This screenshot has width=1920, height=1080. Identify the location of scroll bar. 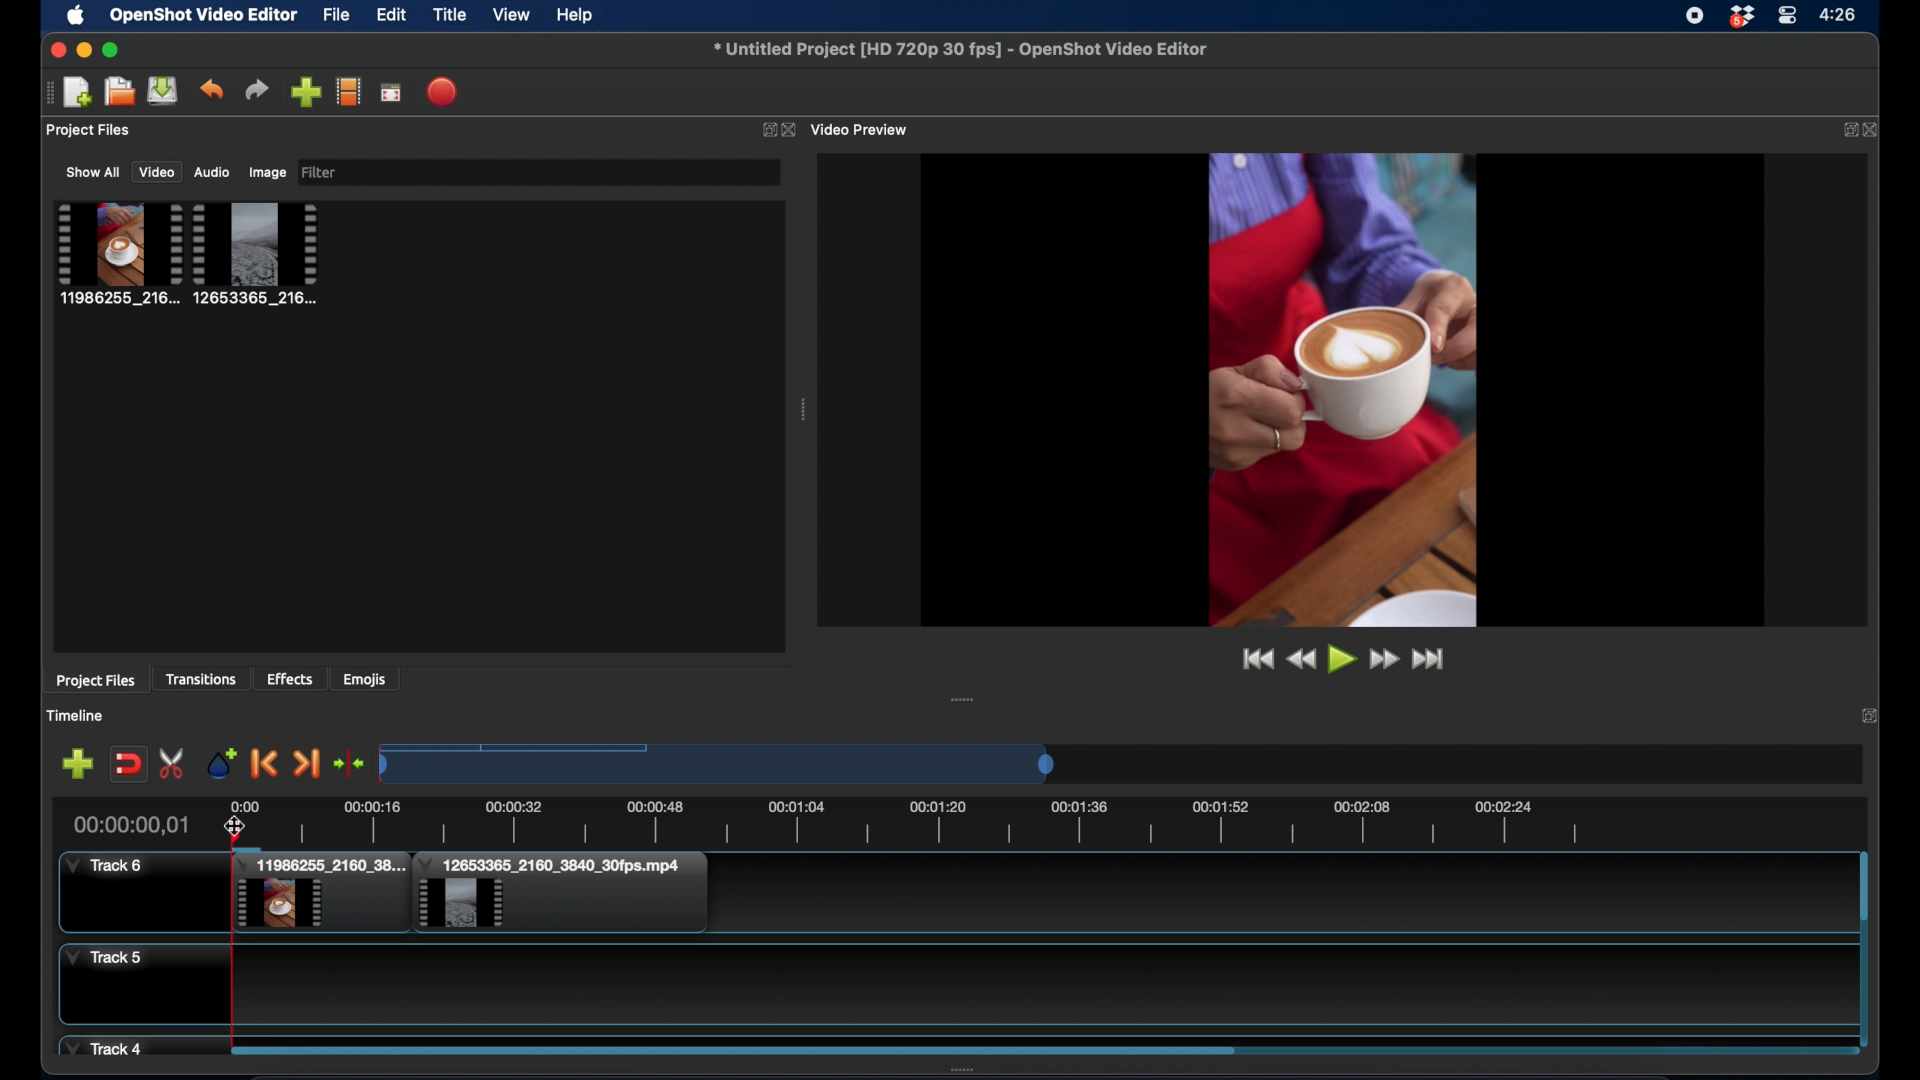
(1863, 888).